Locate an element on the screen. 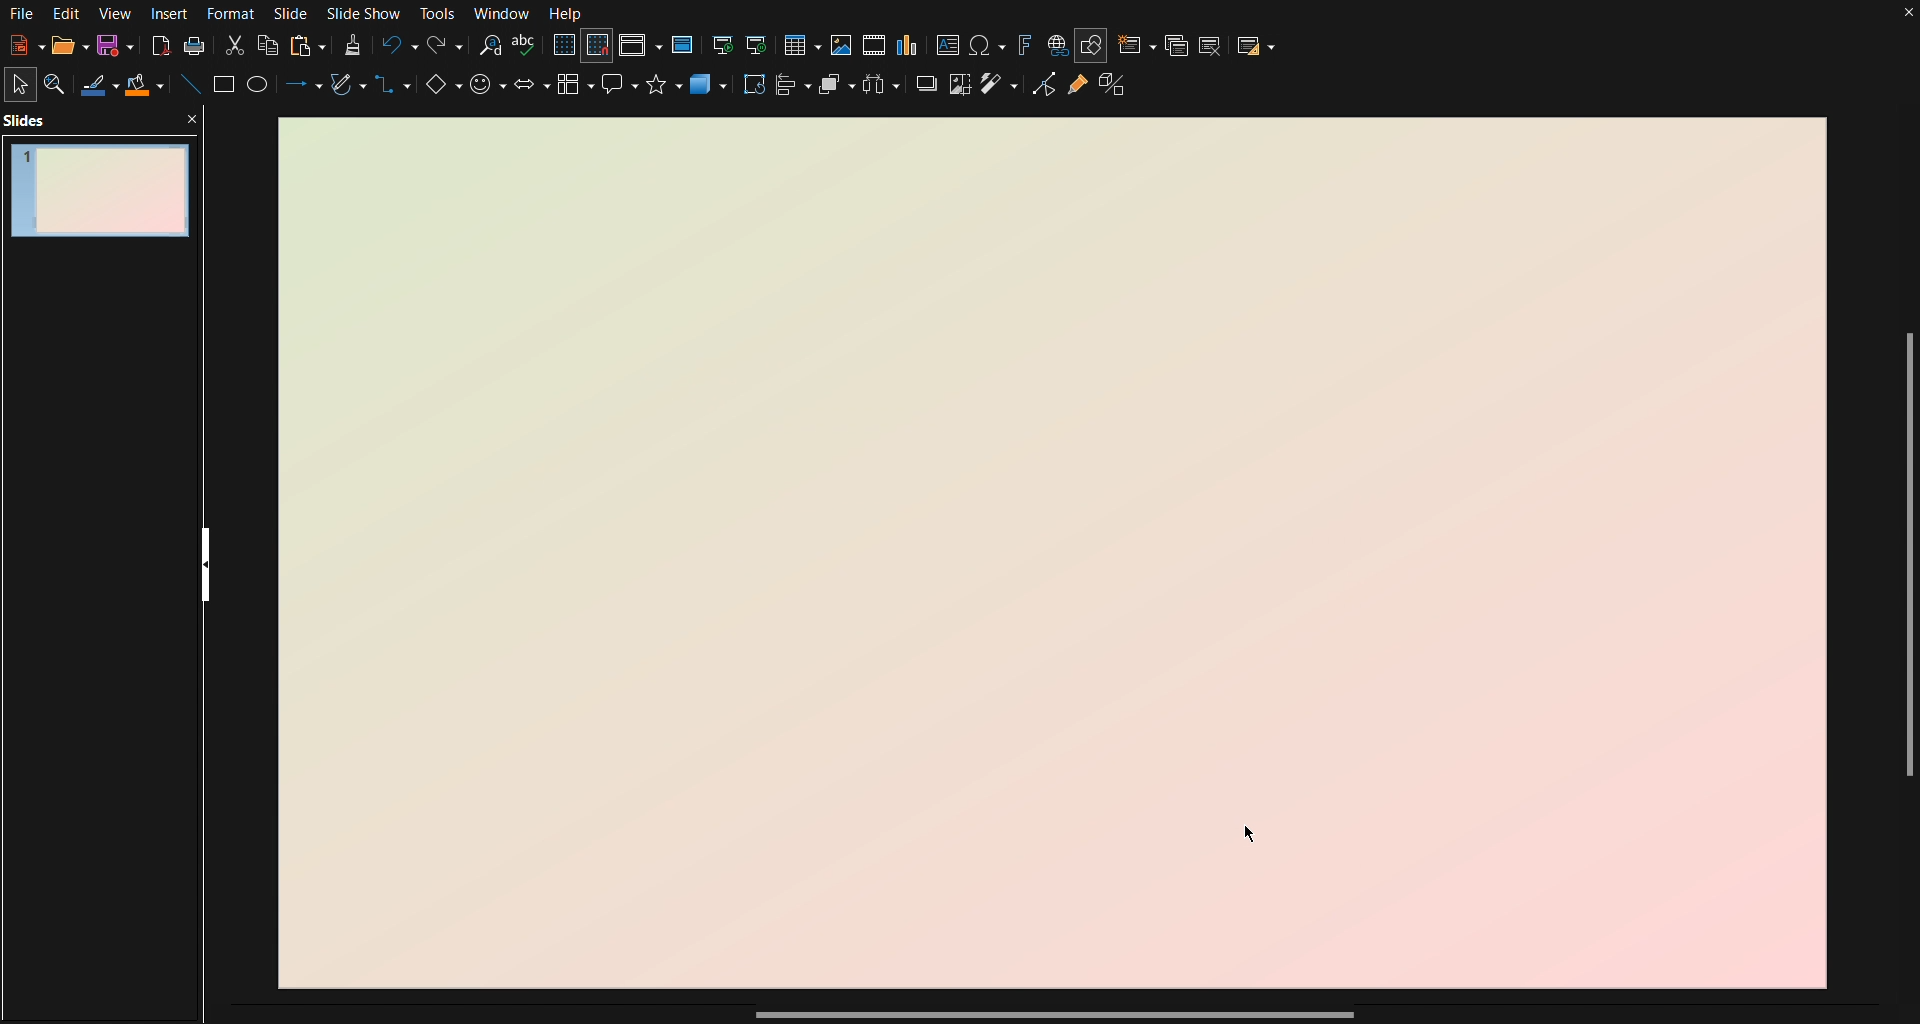 The height and width of the screenshot is (1024, 1920). Slides is located at coordinates (31, 120).